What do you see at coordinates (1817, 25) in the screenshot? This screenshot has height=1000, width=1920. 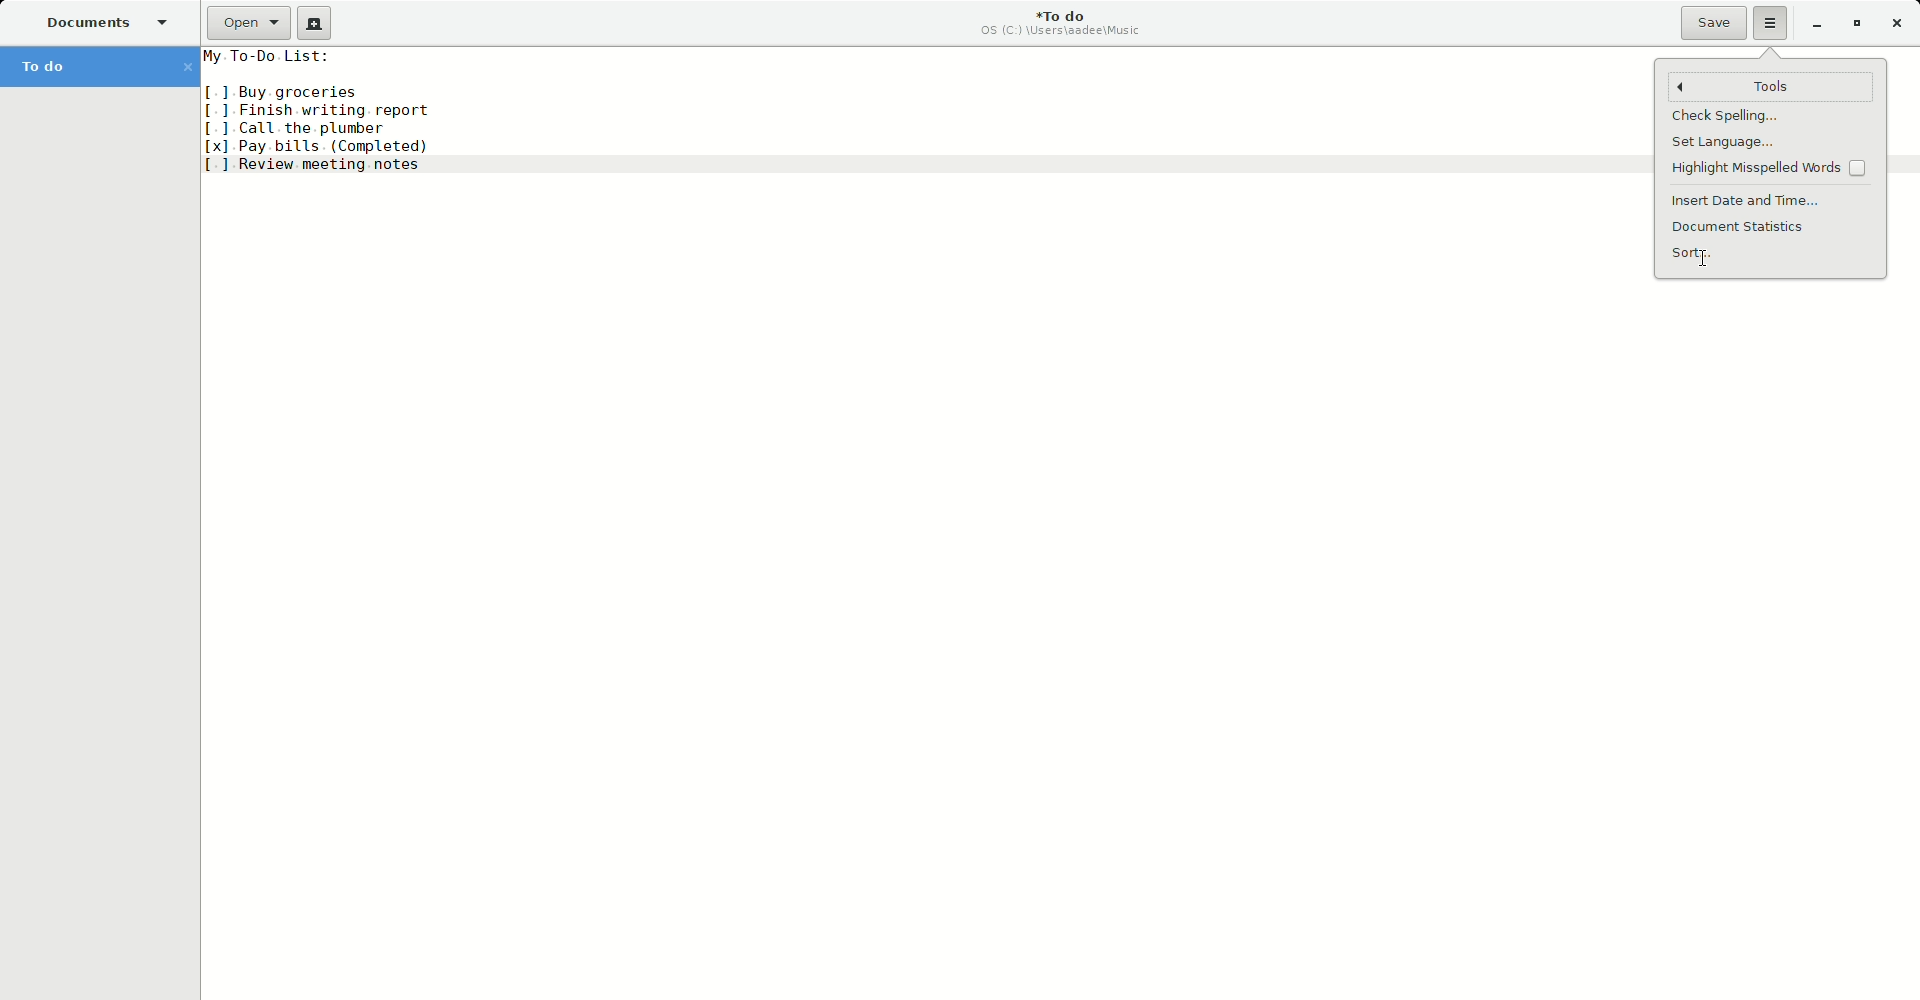 I see `Minimize` at bounding box center [1817, 25].